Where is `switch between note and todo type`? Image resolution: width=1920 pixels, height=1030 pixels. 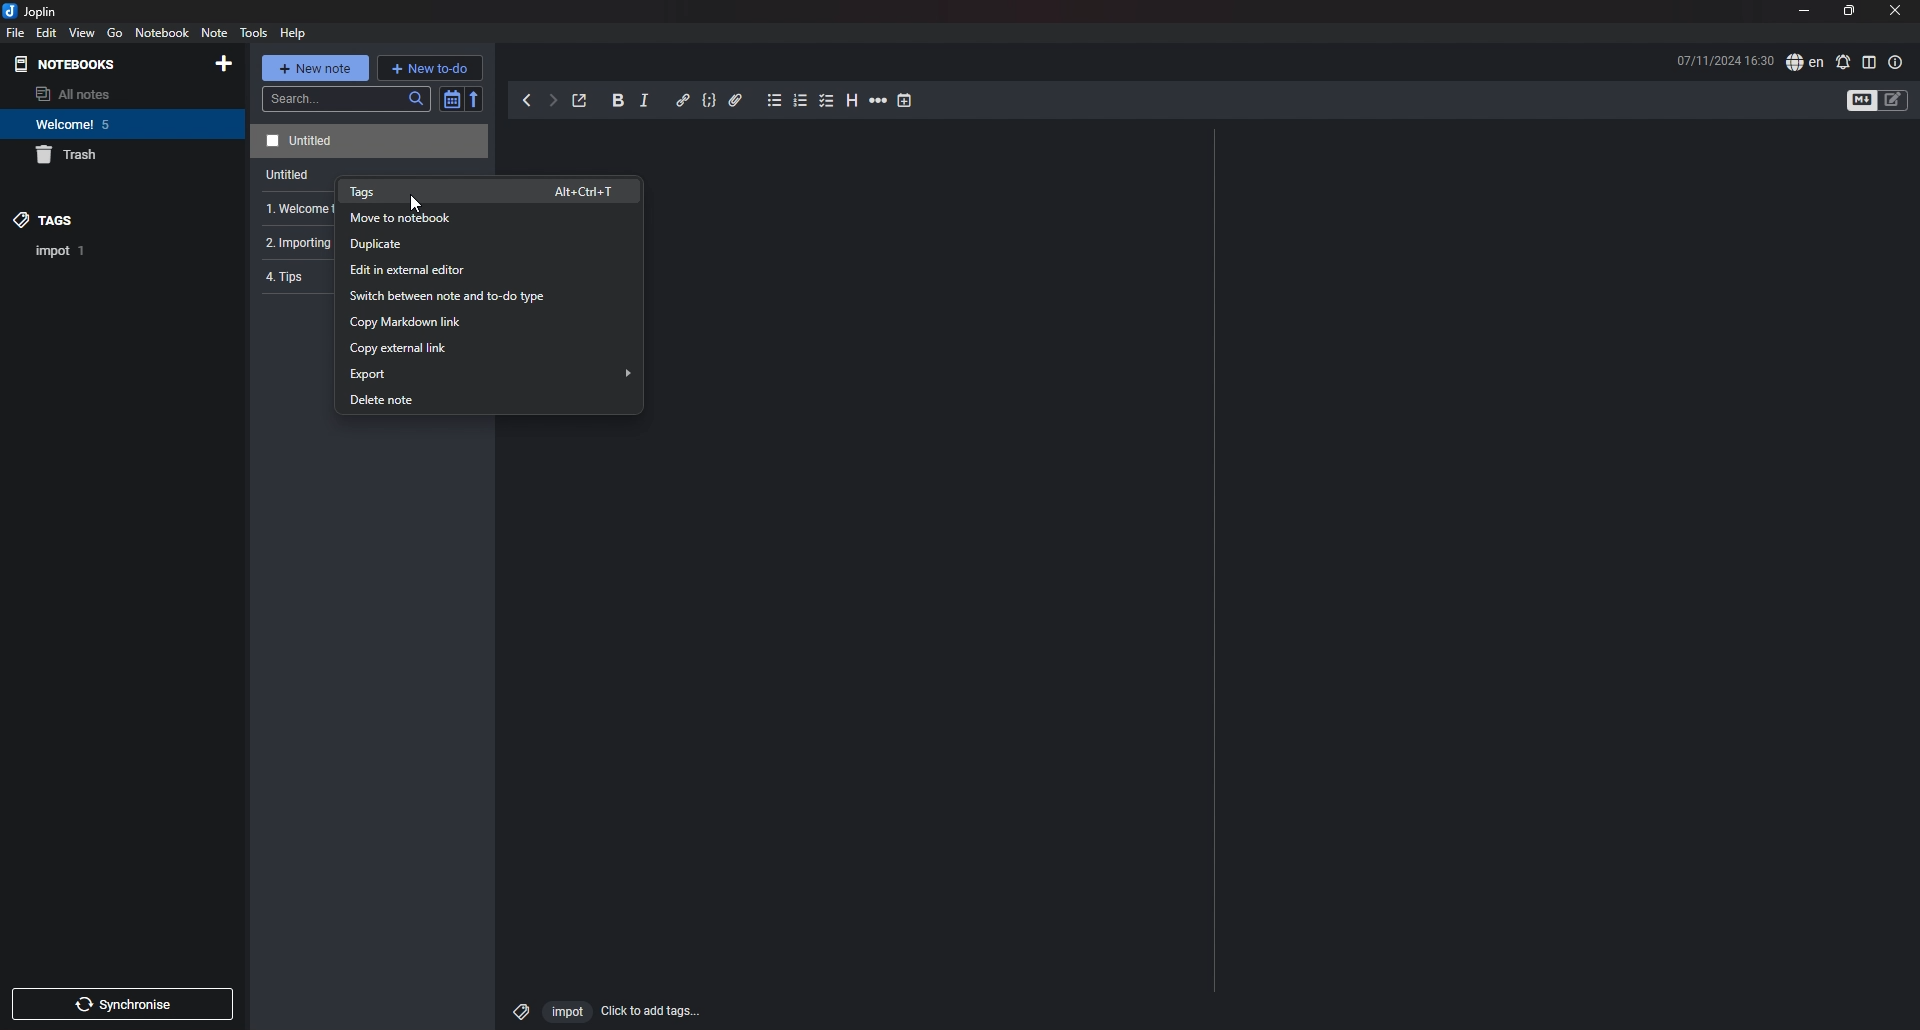 switch between note and todo type is located at coordinates (487, 297).